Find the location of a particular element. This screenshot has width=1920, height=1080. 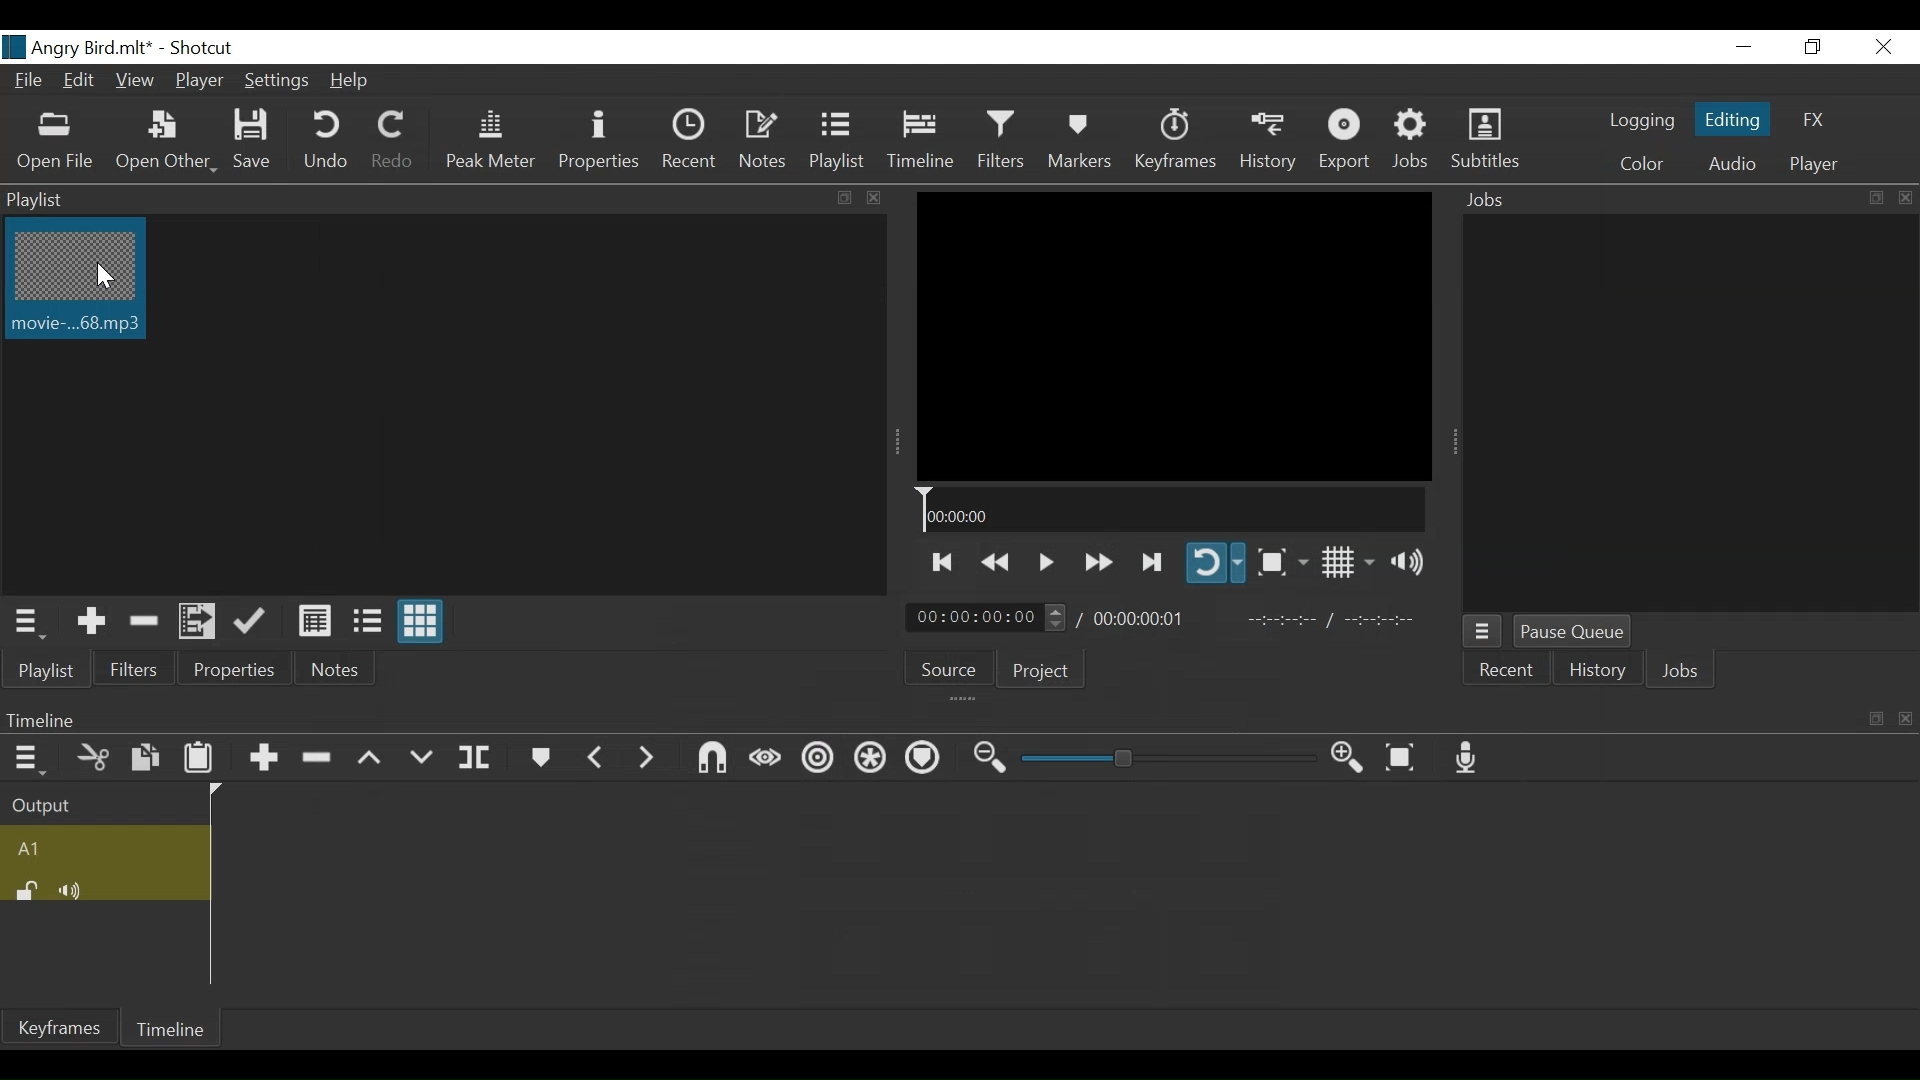

Cut is located at coordinates (89, 756).